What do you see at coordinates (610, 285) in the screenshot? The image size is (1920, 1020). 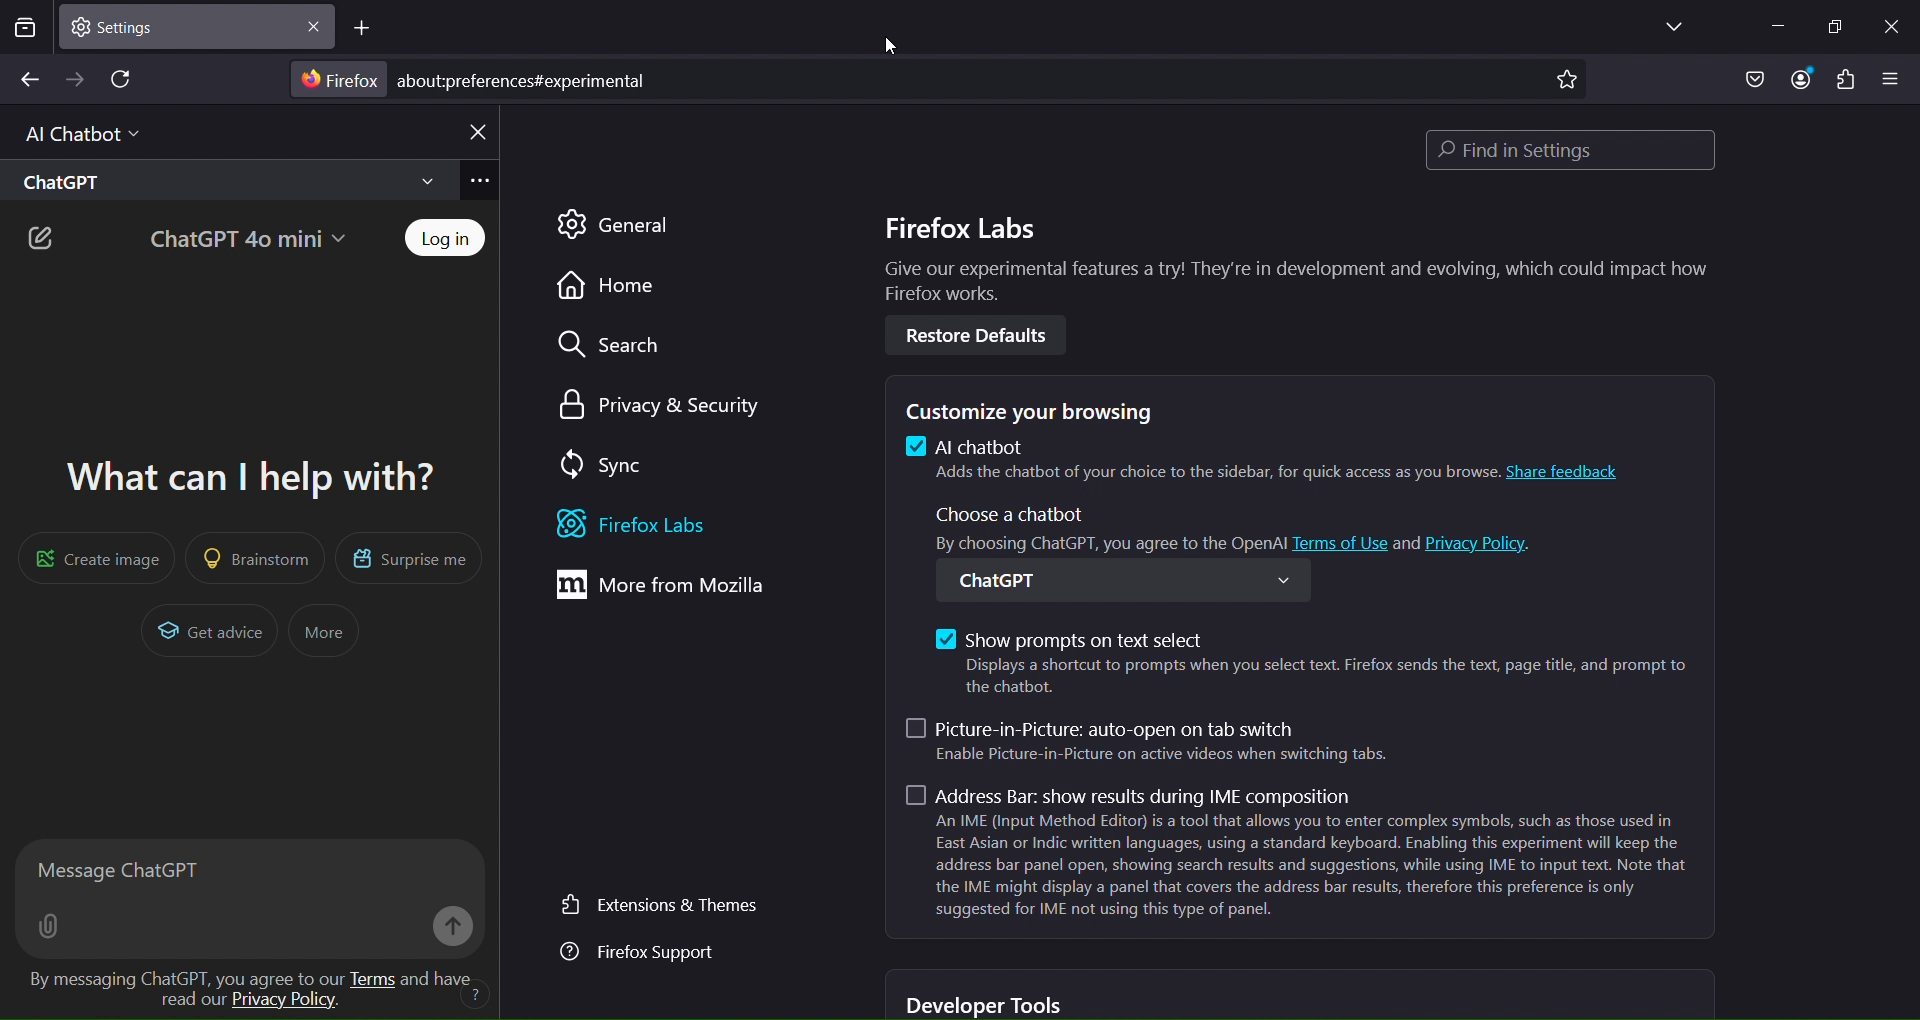 I see `home` at bounding box center [610, 285].